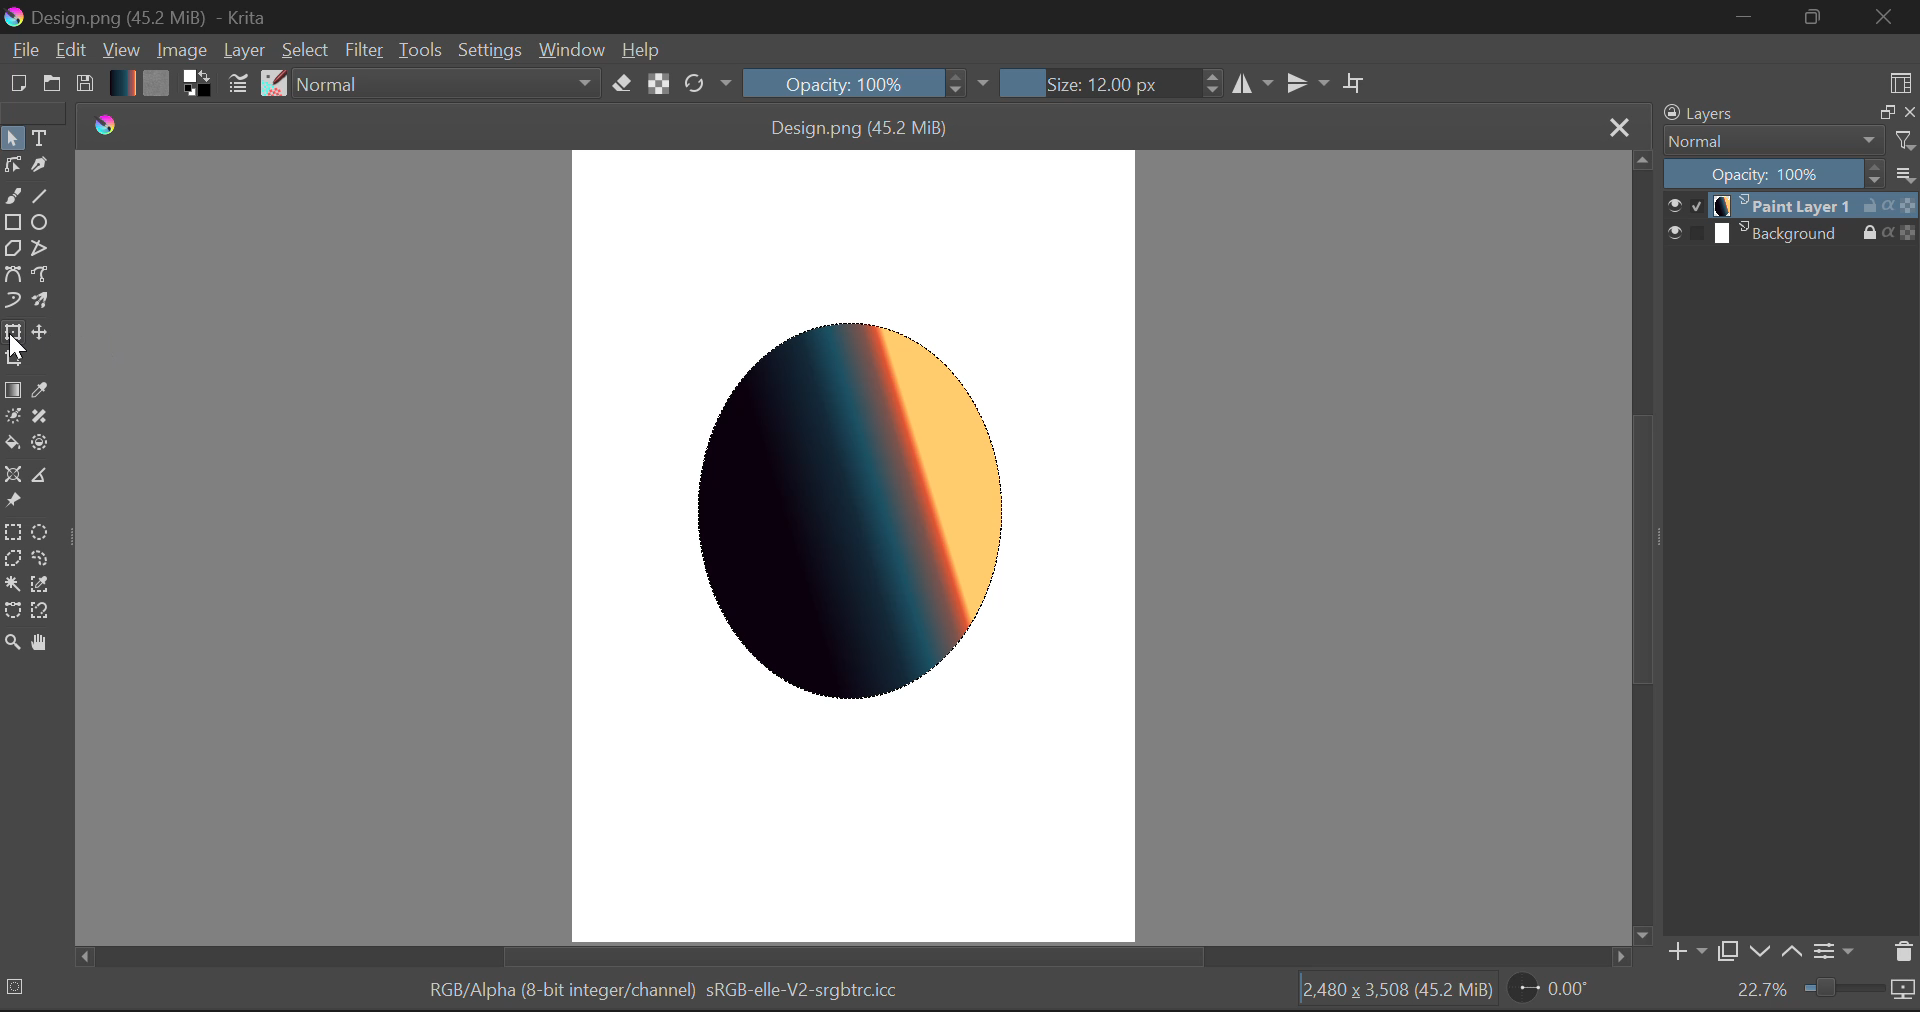  What do you see at coordinates (710, 85) in the screenshot?
I see `Rotate` at bounding box center [710, 85].